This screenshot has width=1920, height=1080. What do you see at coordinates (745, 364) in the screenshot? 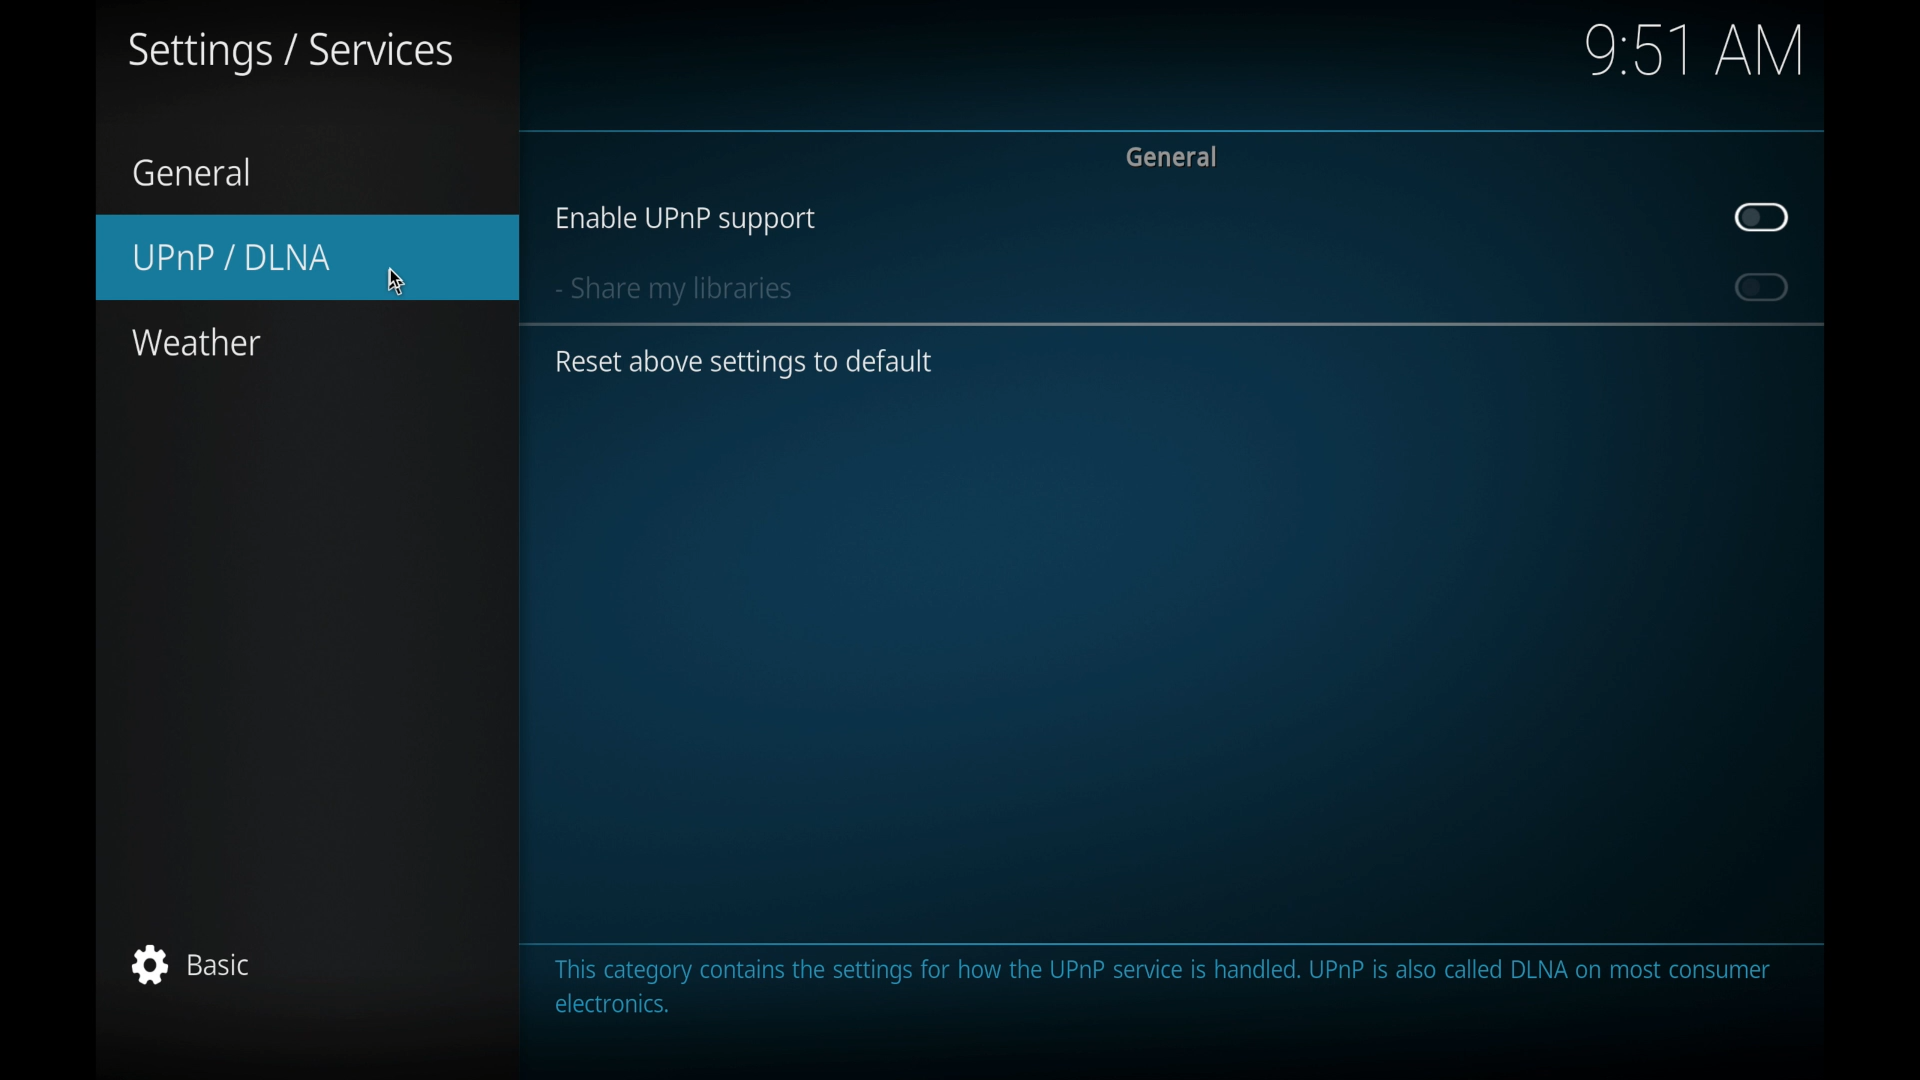
I see `reset above settings to default` at bounding box center [745, 364].